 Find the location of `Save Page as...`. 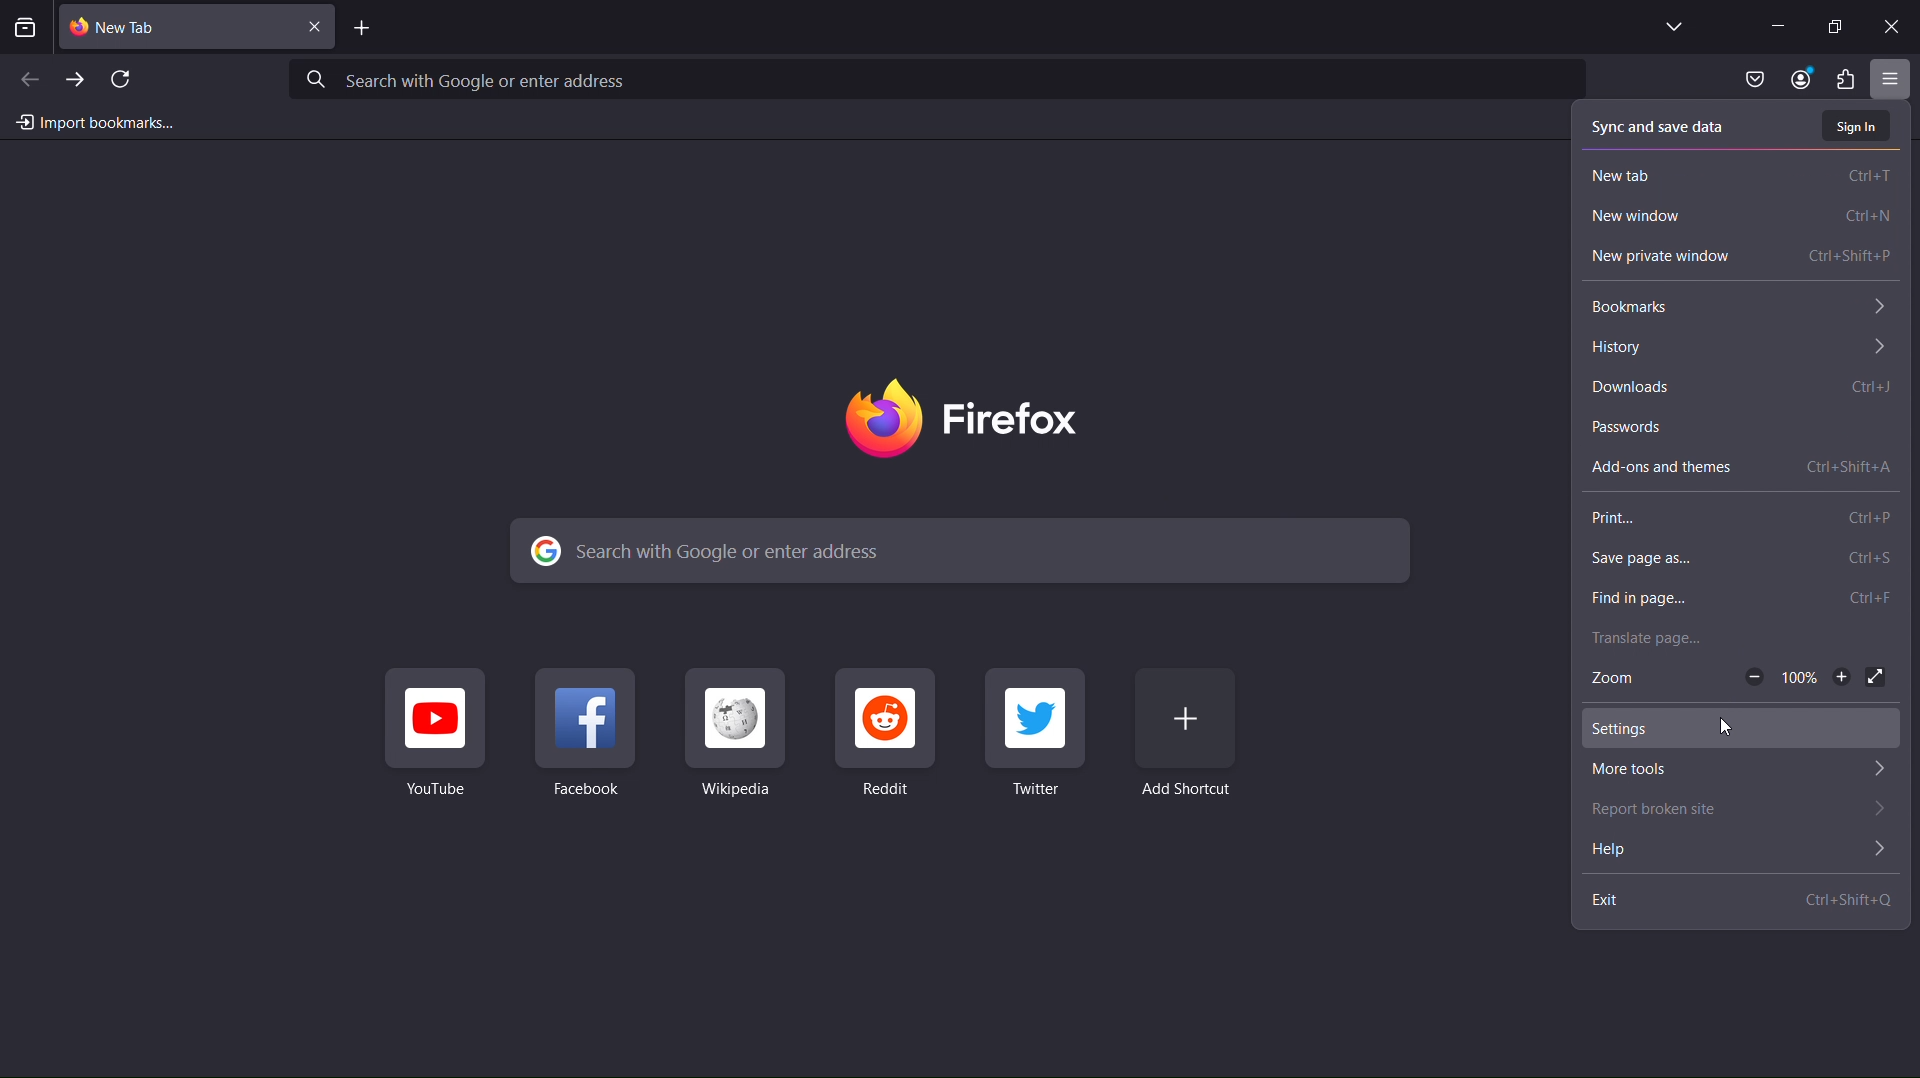

Save Page as... is located at coordinates (1744, 563).